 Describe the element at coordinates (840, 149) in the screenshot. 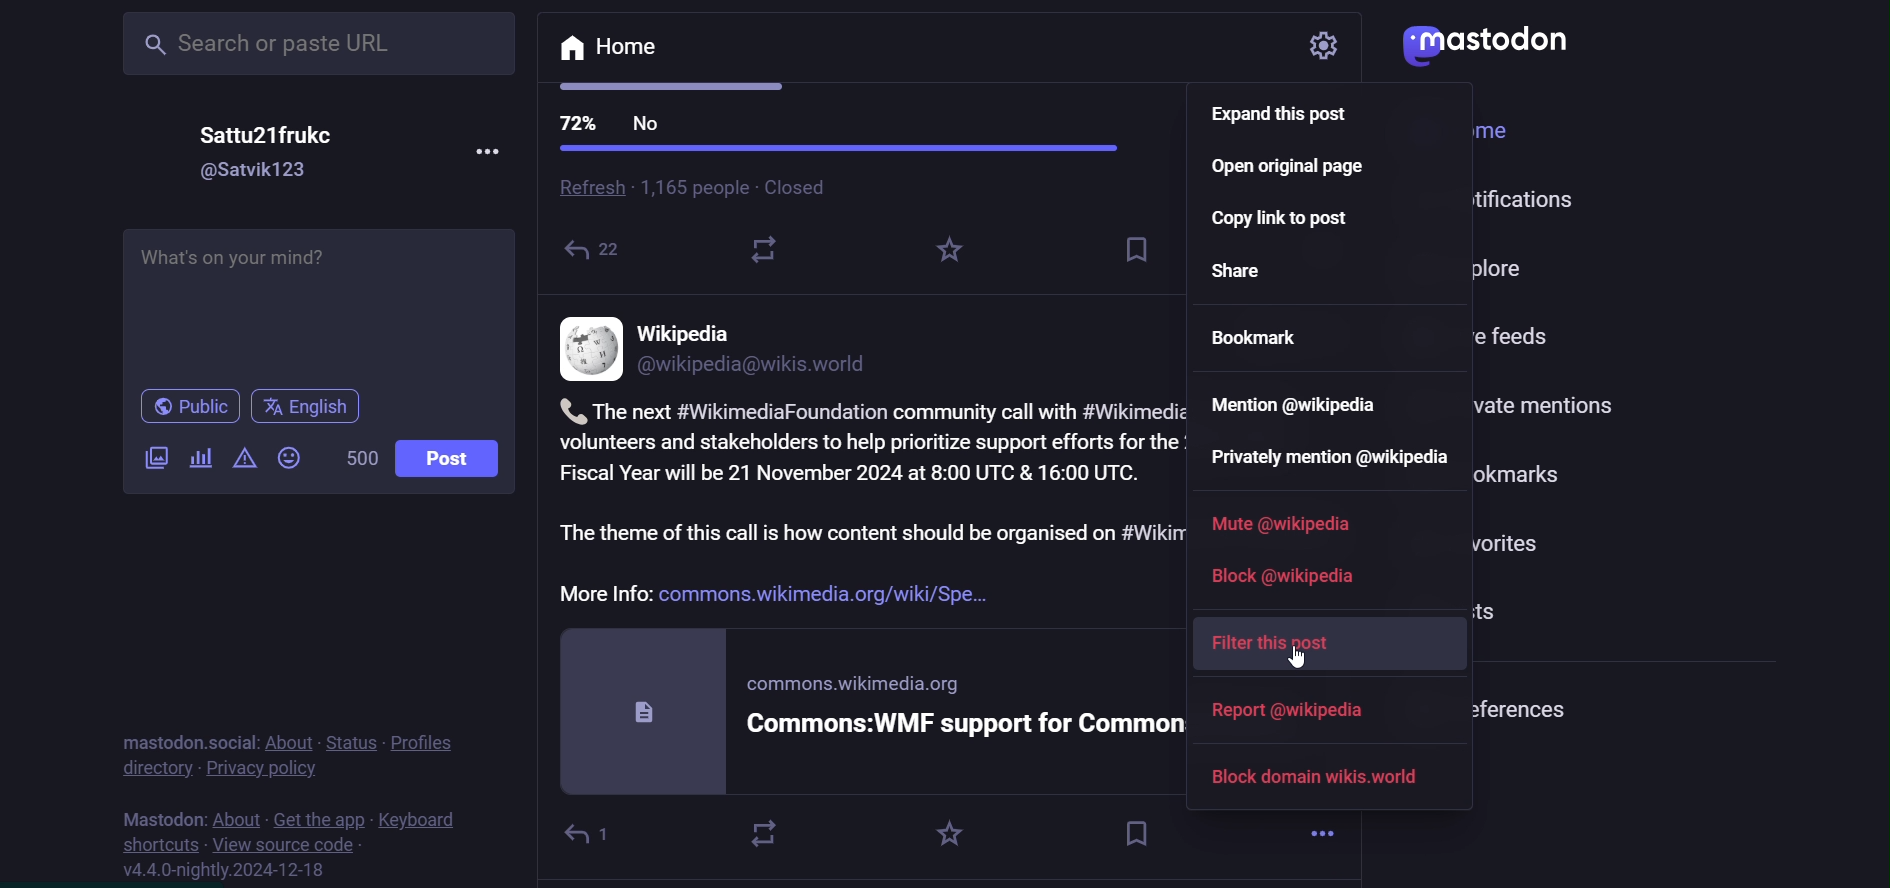

I see `progress bar` at that location.